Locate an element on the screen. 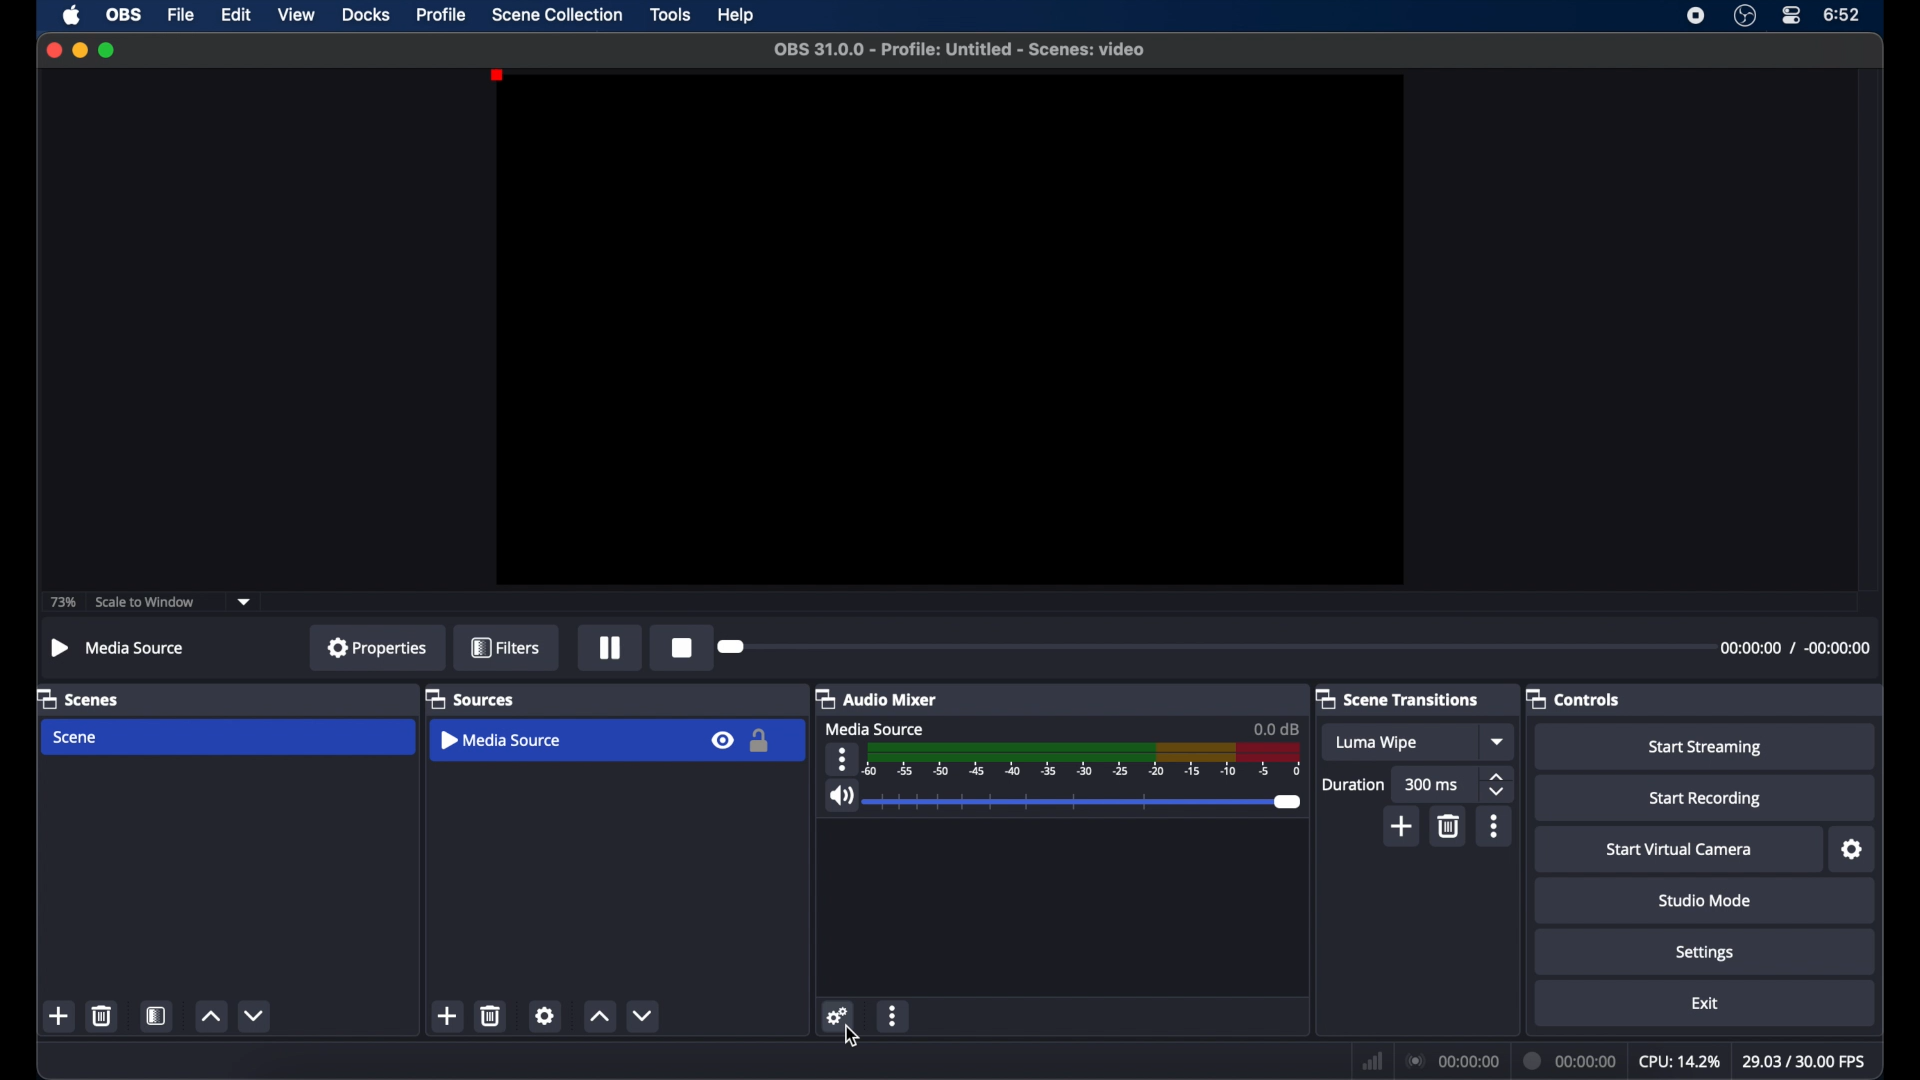 This screenshot has height=1080, width=1920. record is located at coordinates (682, 649).